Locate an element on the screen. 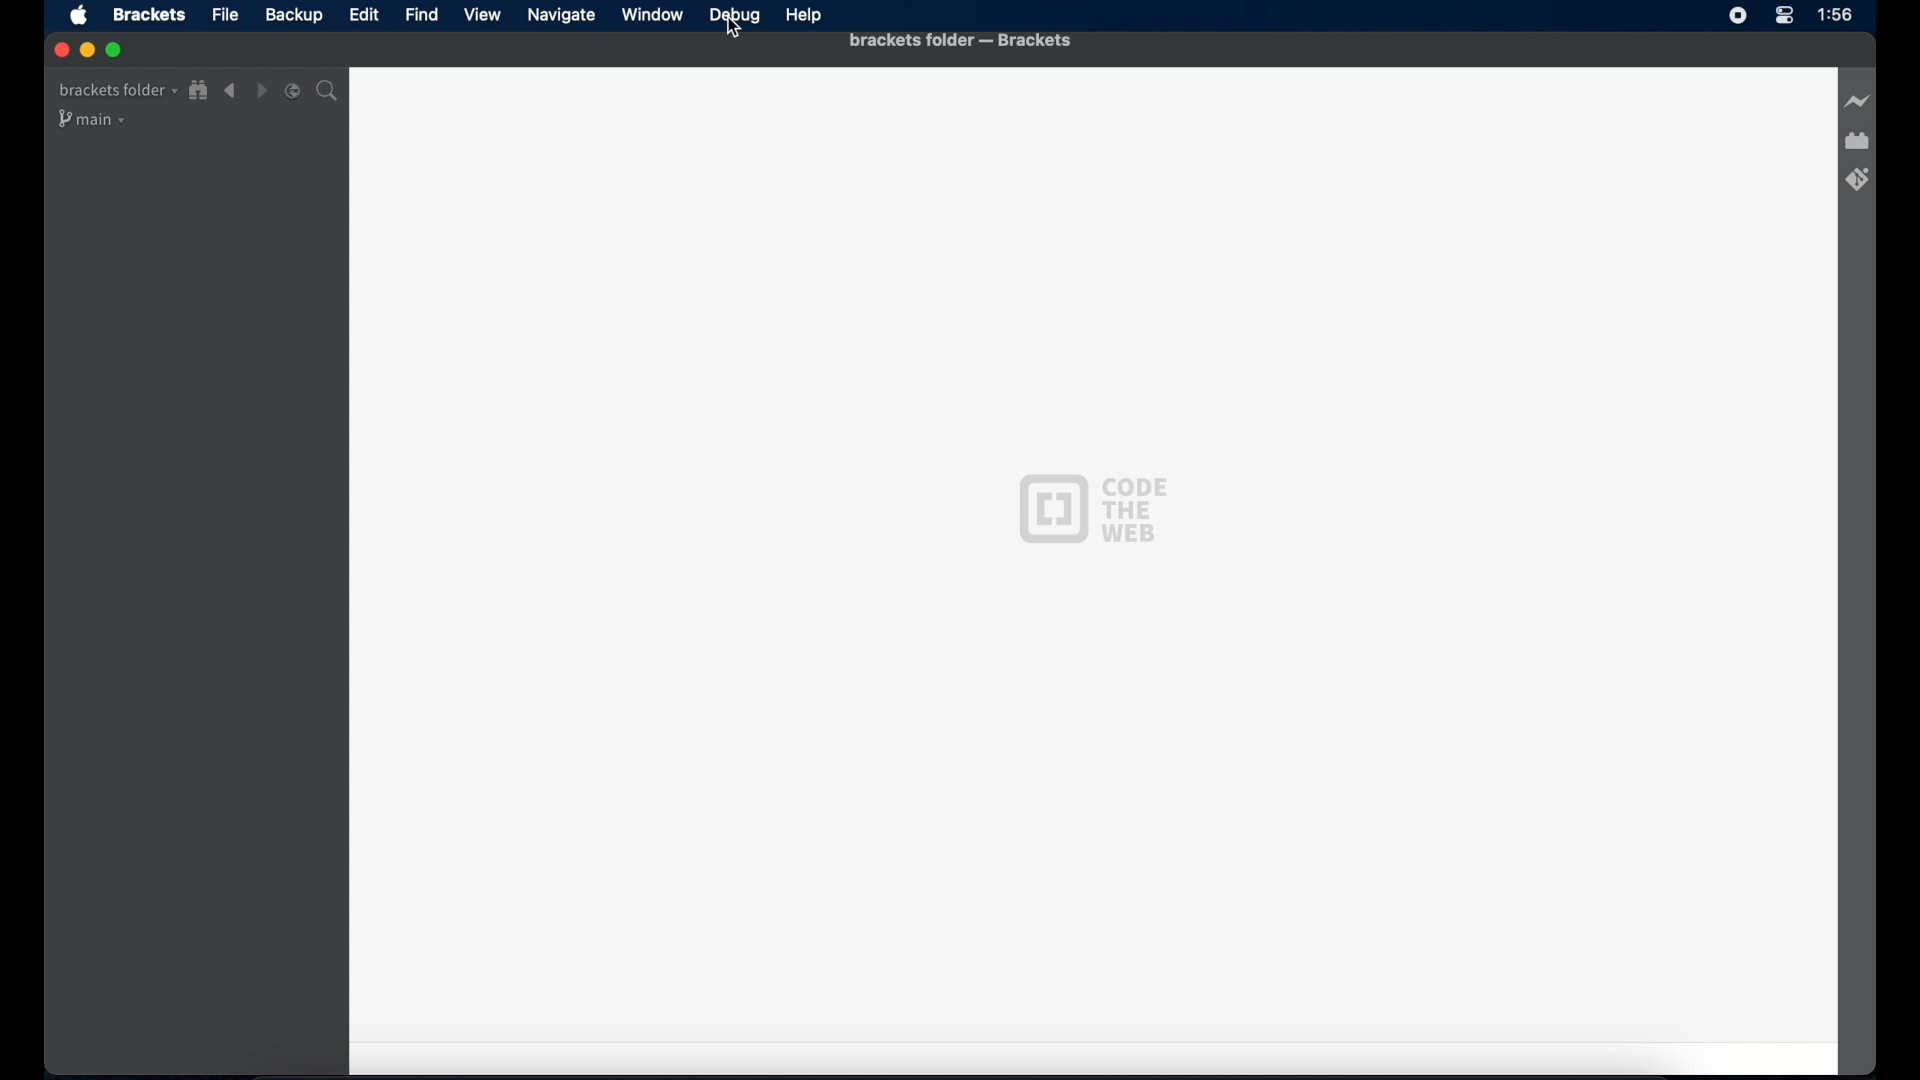  edit is located at coordinates (363, 14).